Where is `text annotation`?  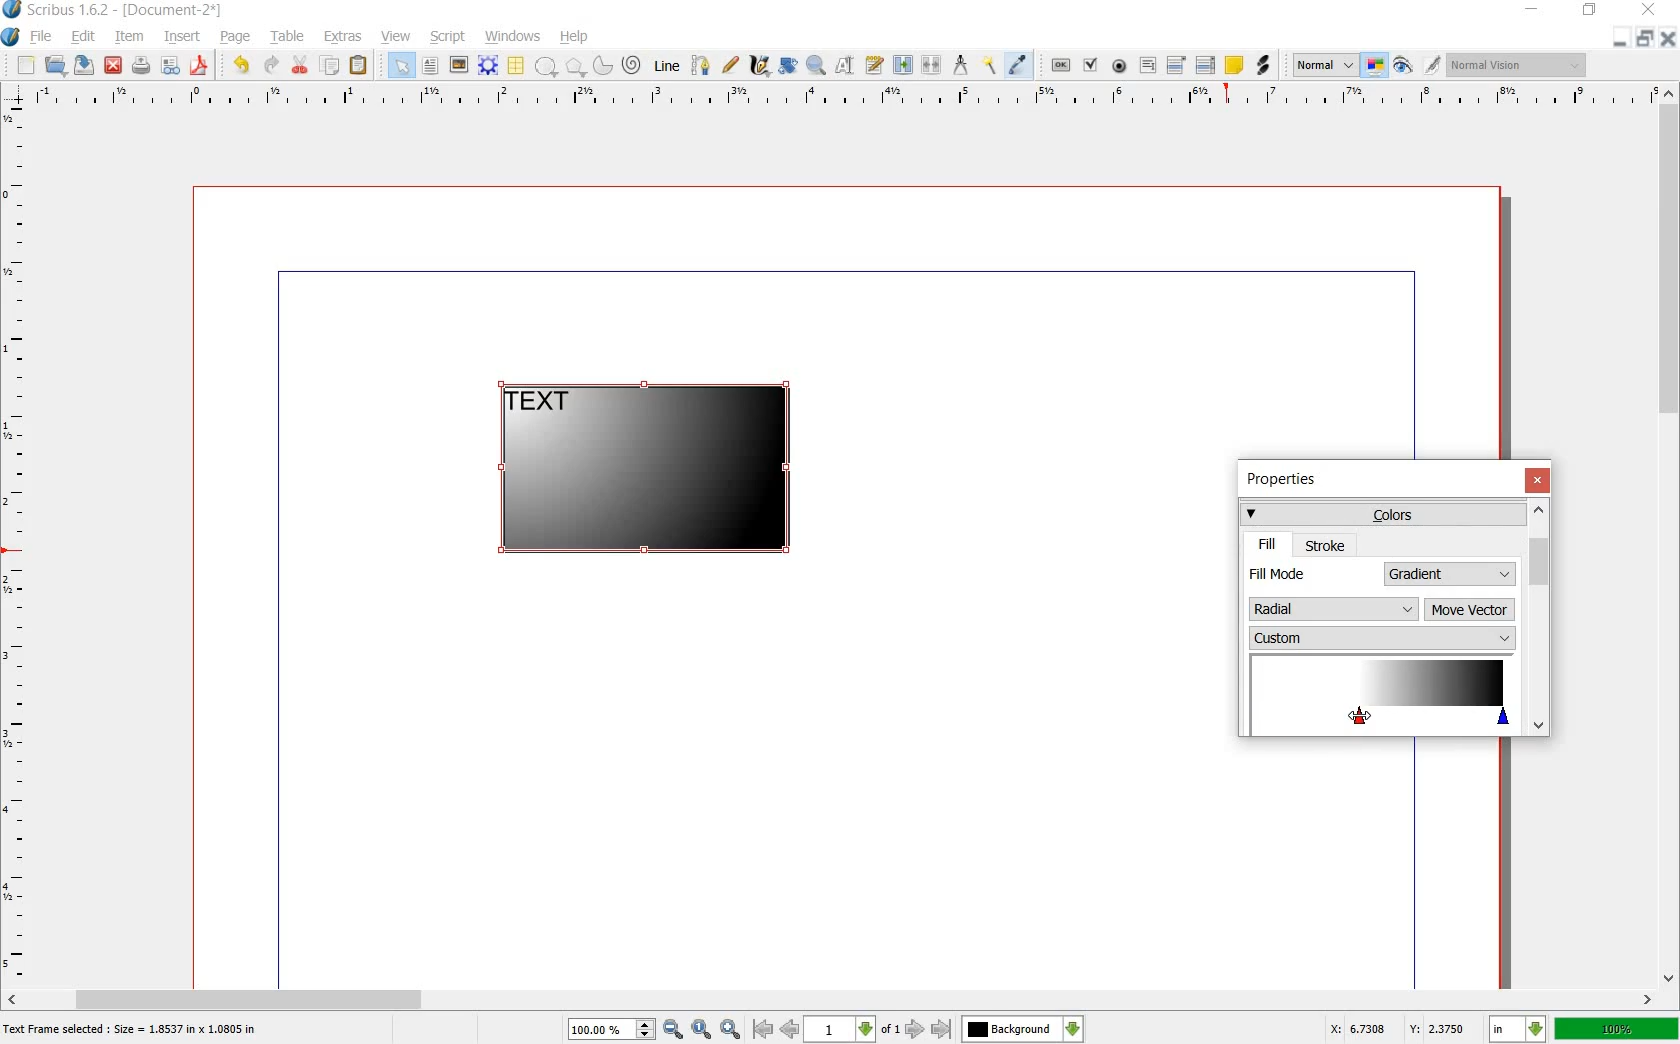
text annotation is located at coordinates (1234, 65).